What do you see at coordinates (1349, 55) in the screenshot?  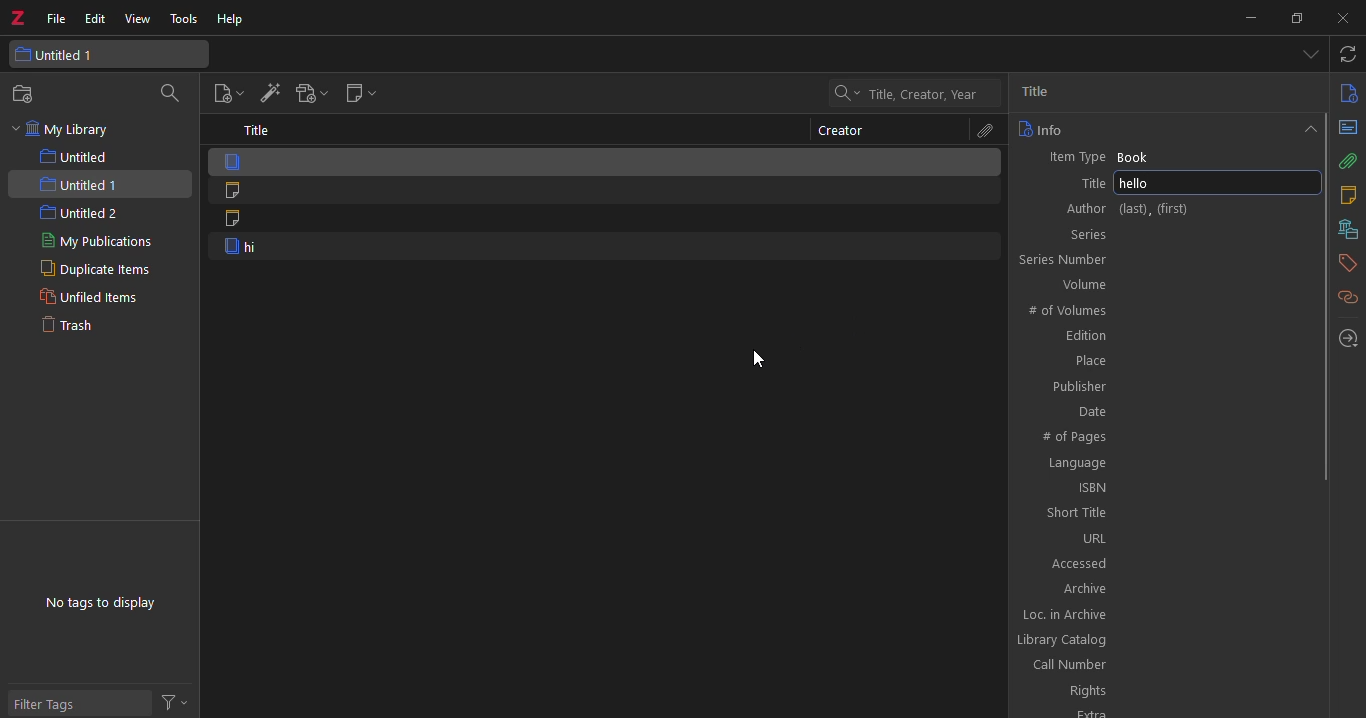 I see `sync with zotero.org` at bounding box center [1349, 55].